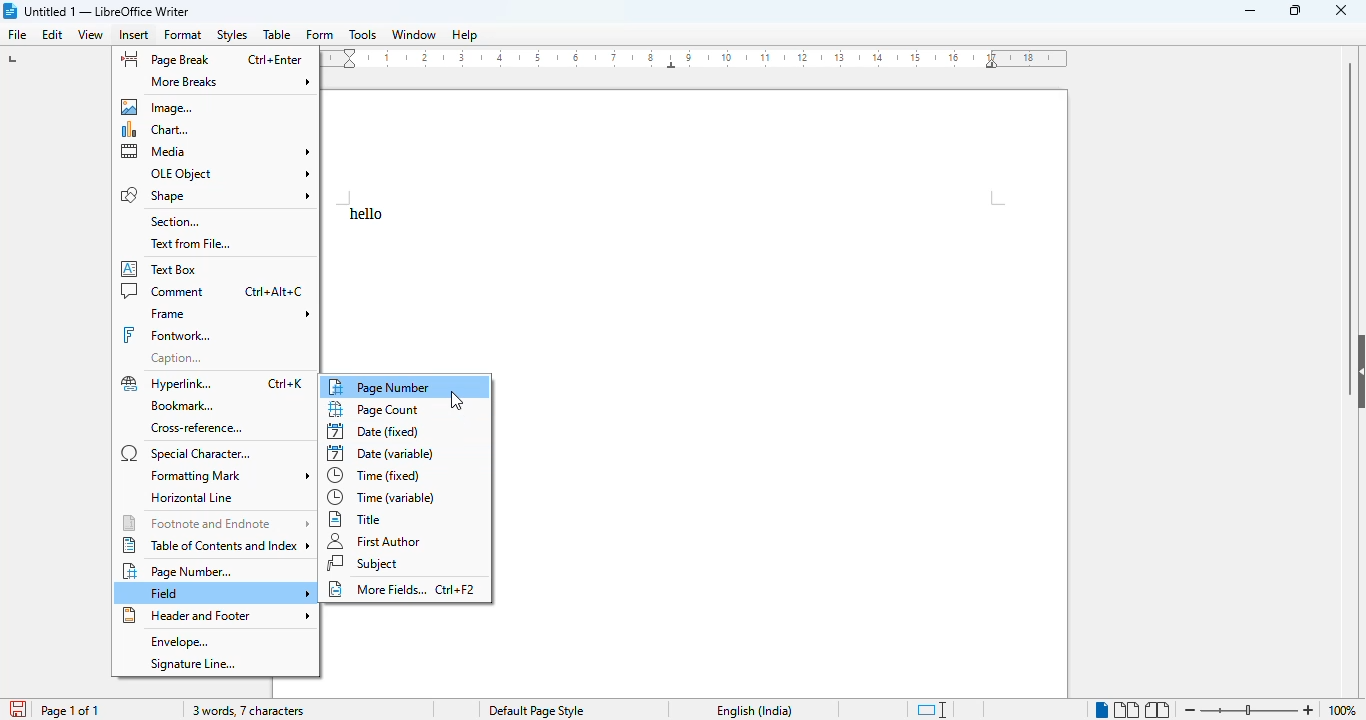 Image resolution: width=1366 pixels, height=720 pixels. What do you see at coordinates (1340, 11) in the screenshot?
I see `close` at bounding box center [1340, 11].